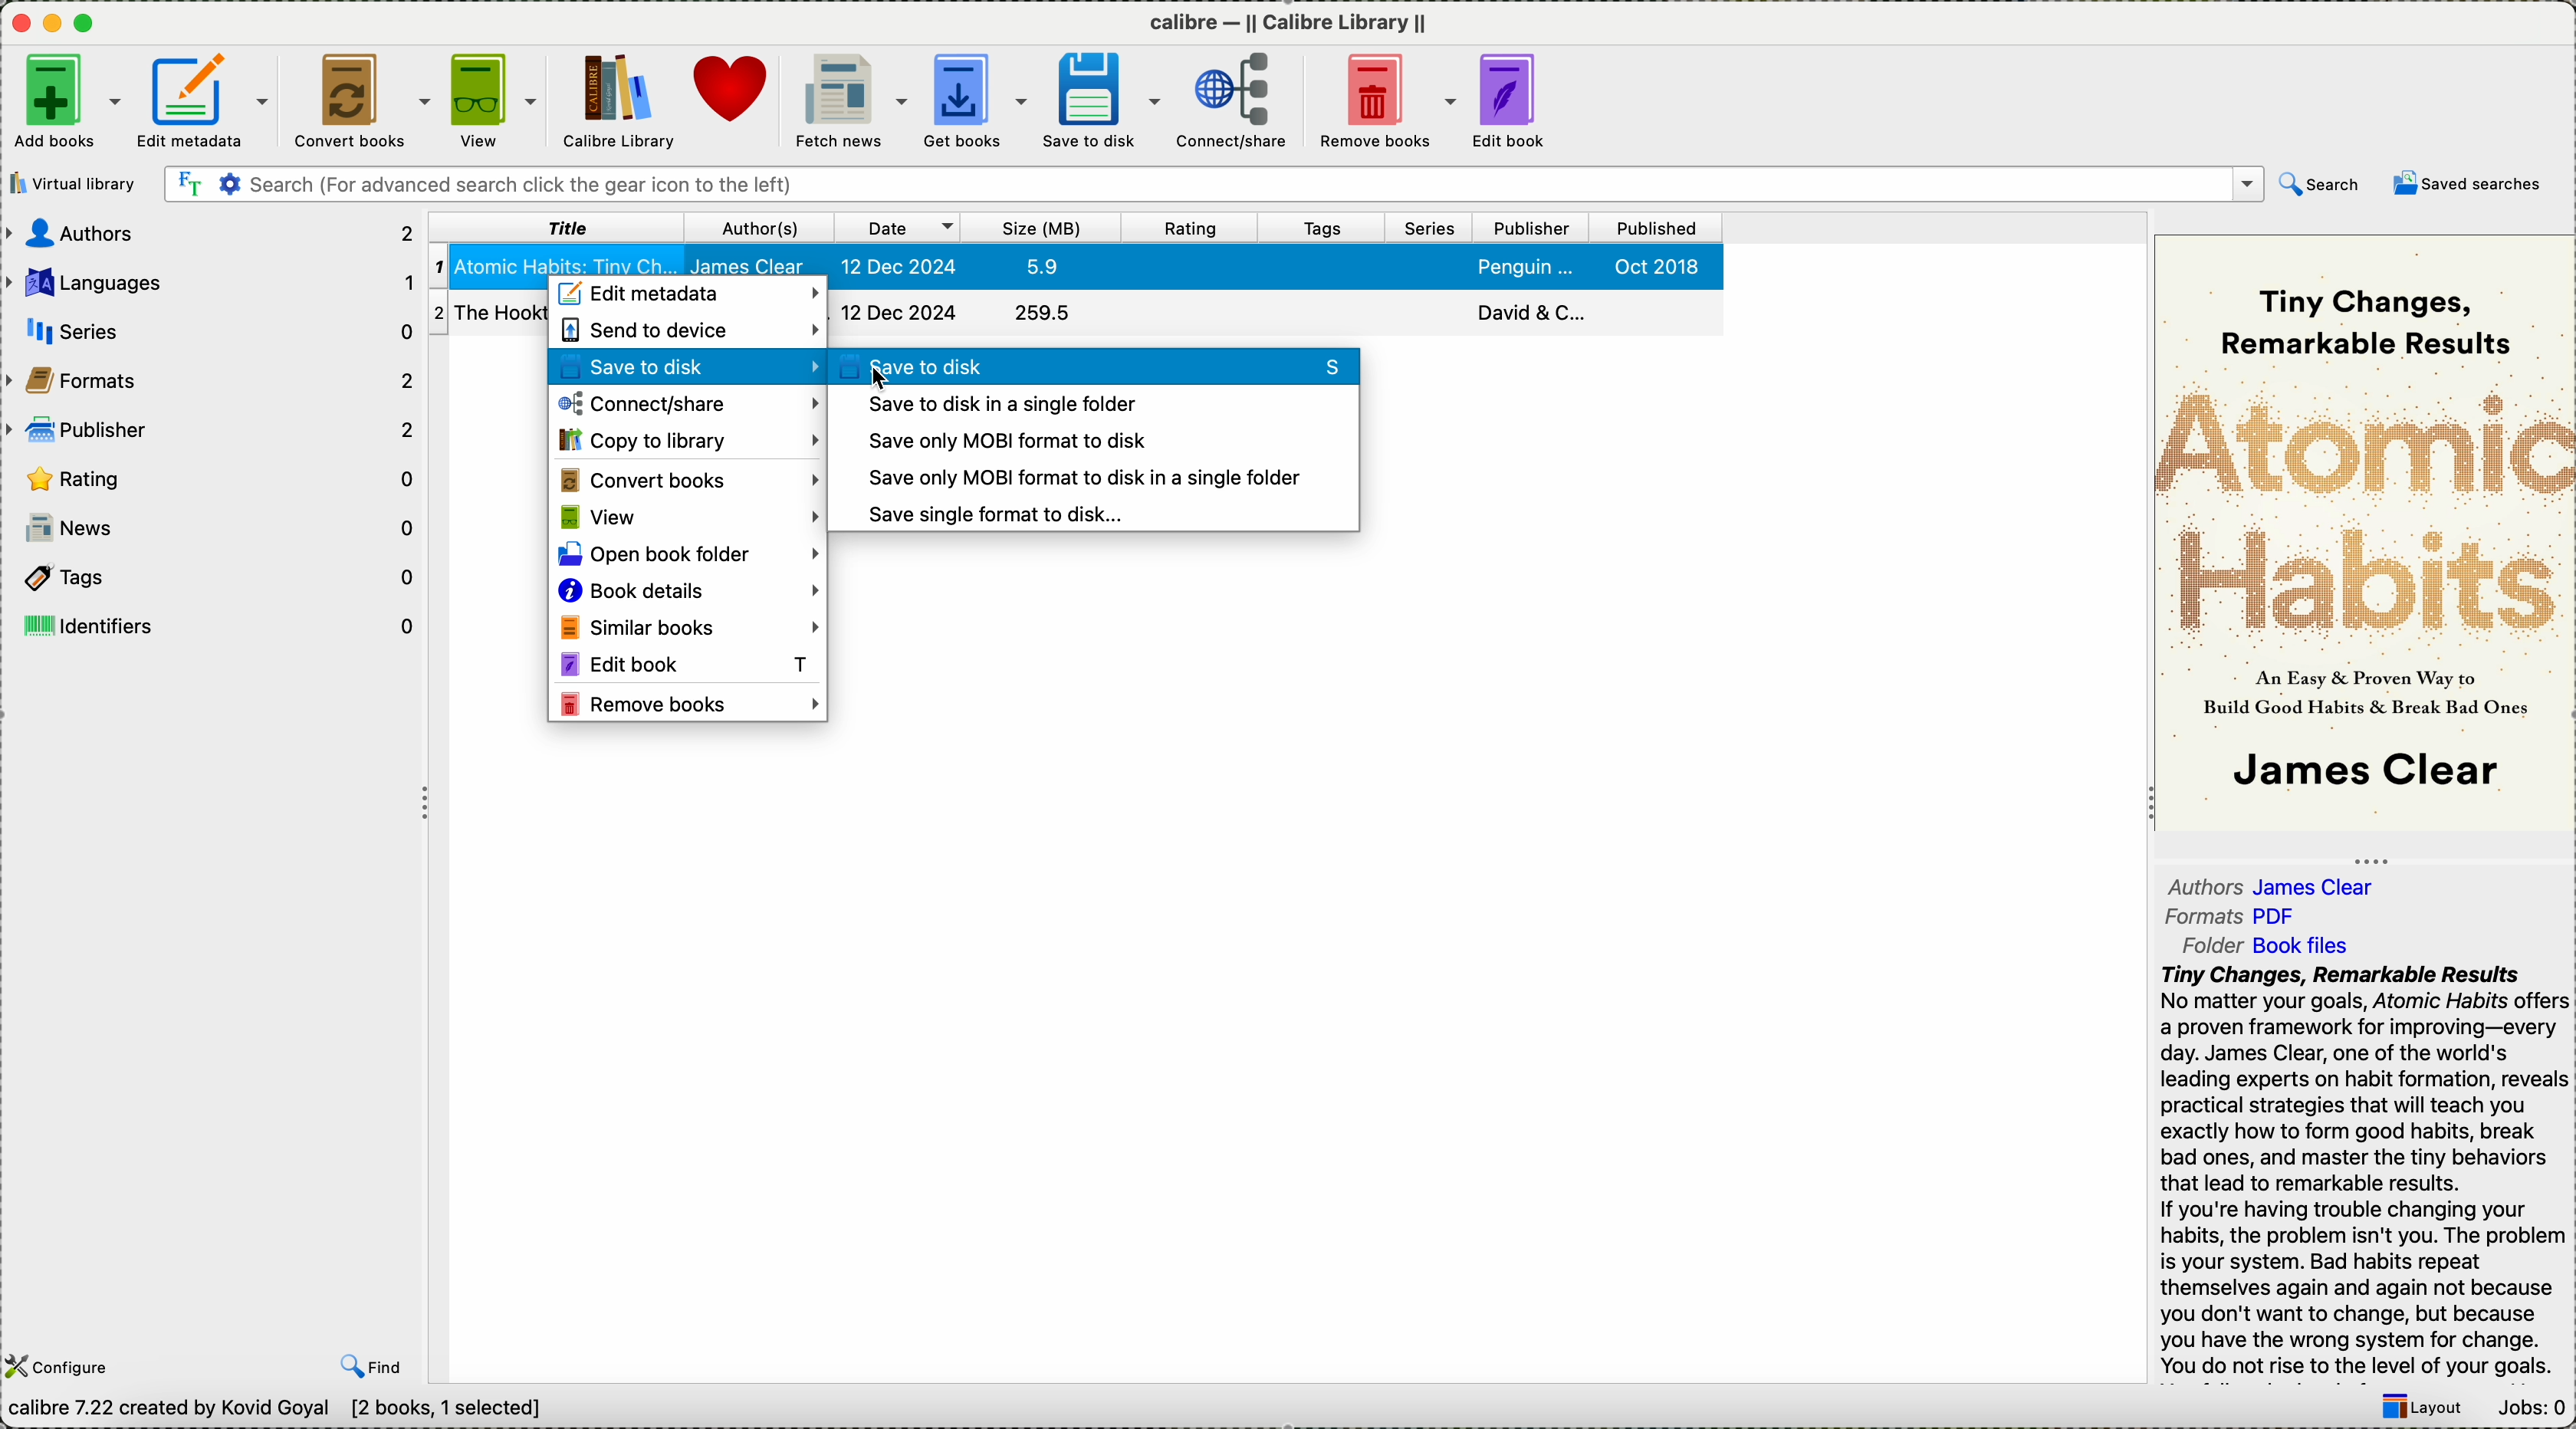 The image size is (2576, 1429). I want to click on open book folder, so click(689, 555).